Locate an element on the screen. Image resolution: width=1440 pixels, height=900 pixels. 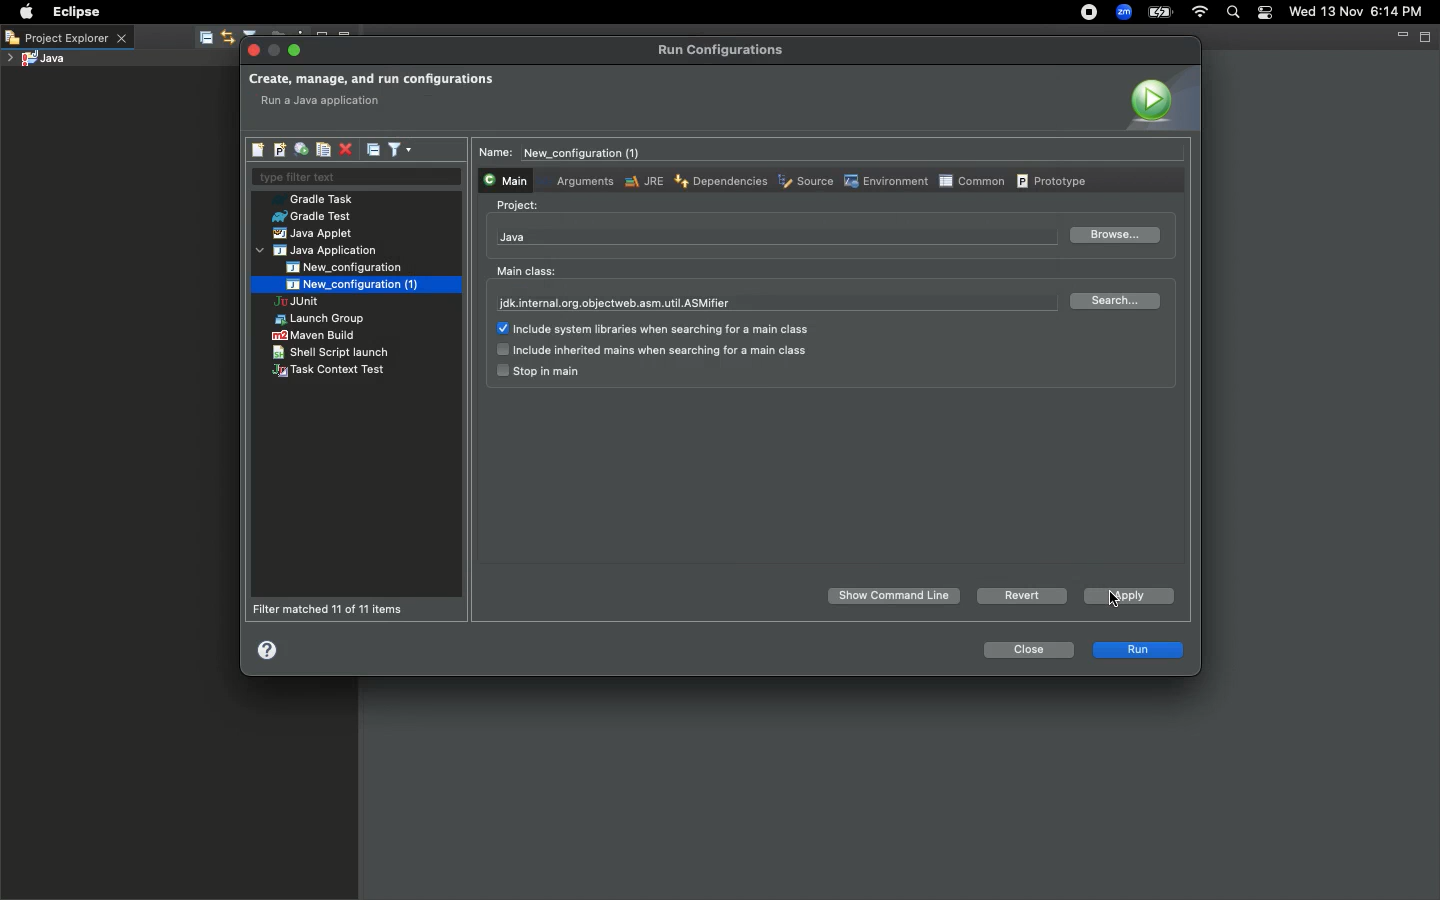
Main class: is located at coordinates (526, 271).